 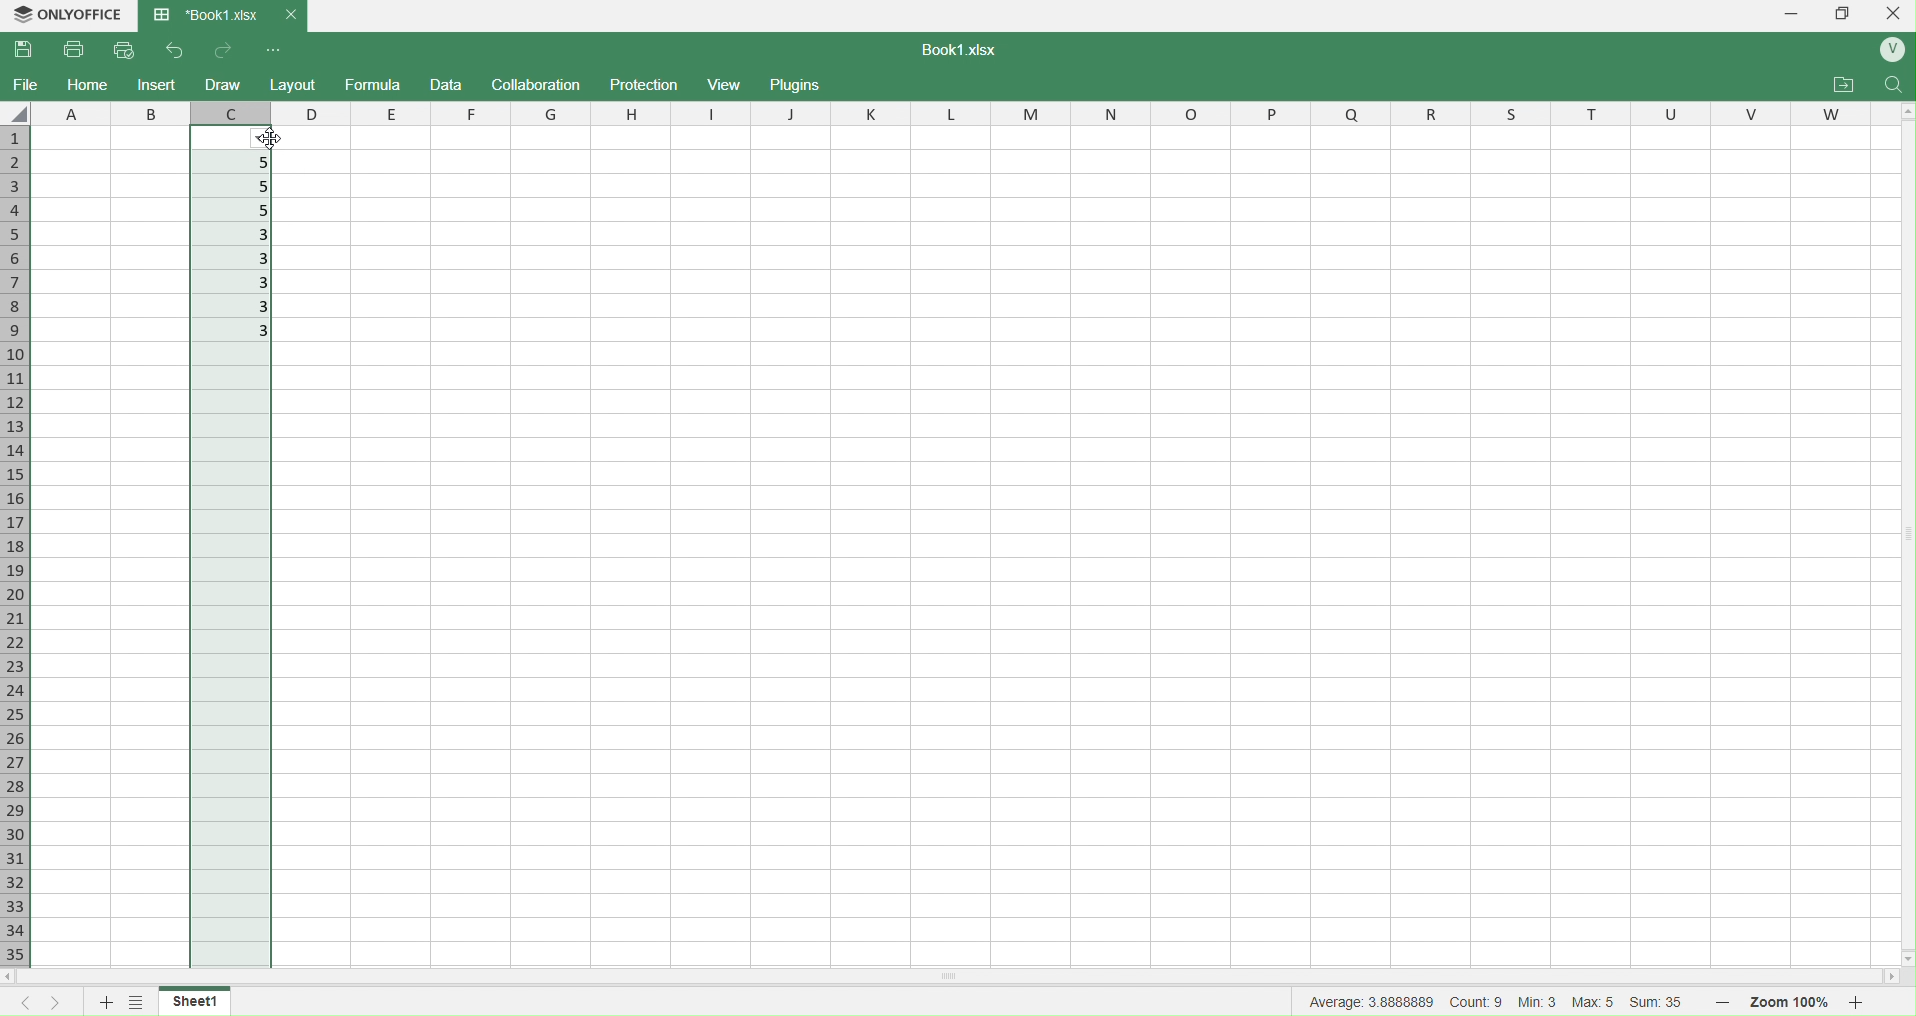 What do you see at coordinates (728, 84) in the screenshot?
I see `View` at bounding box center [728, 84].